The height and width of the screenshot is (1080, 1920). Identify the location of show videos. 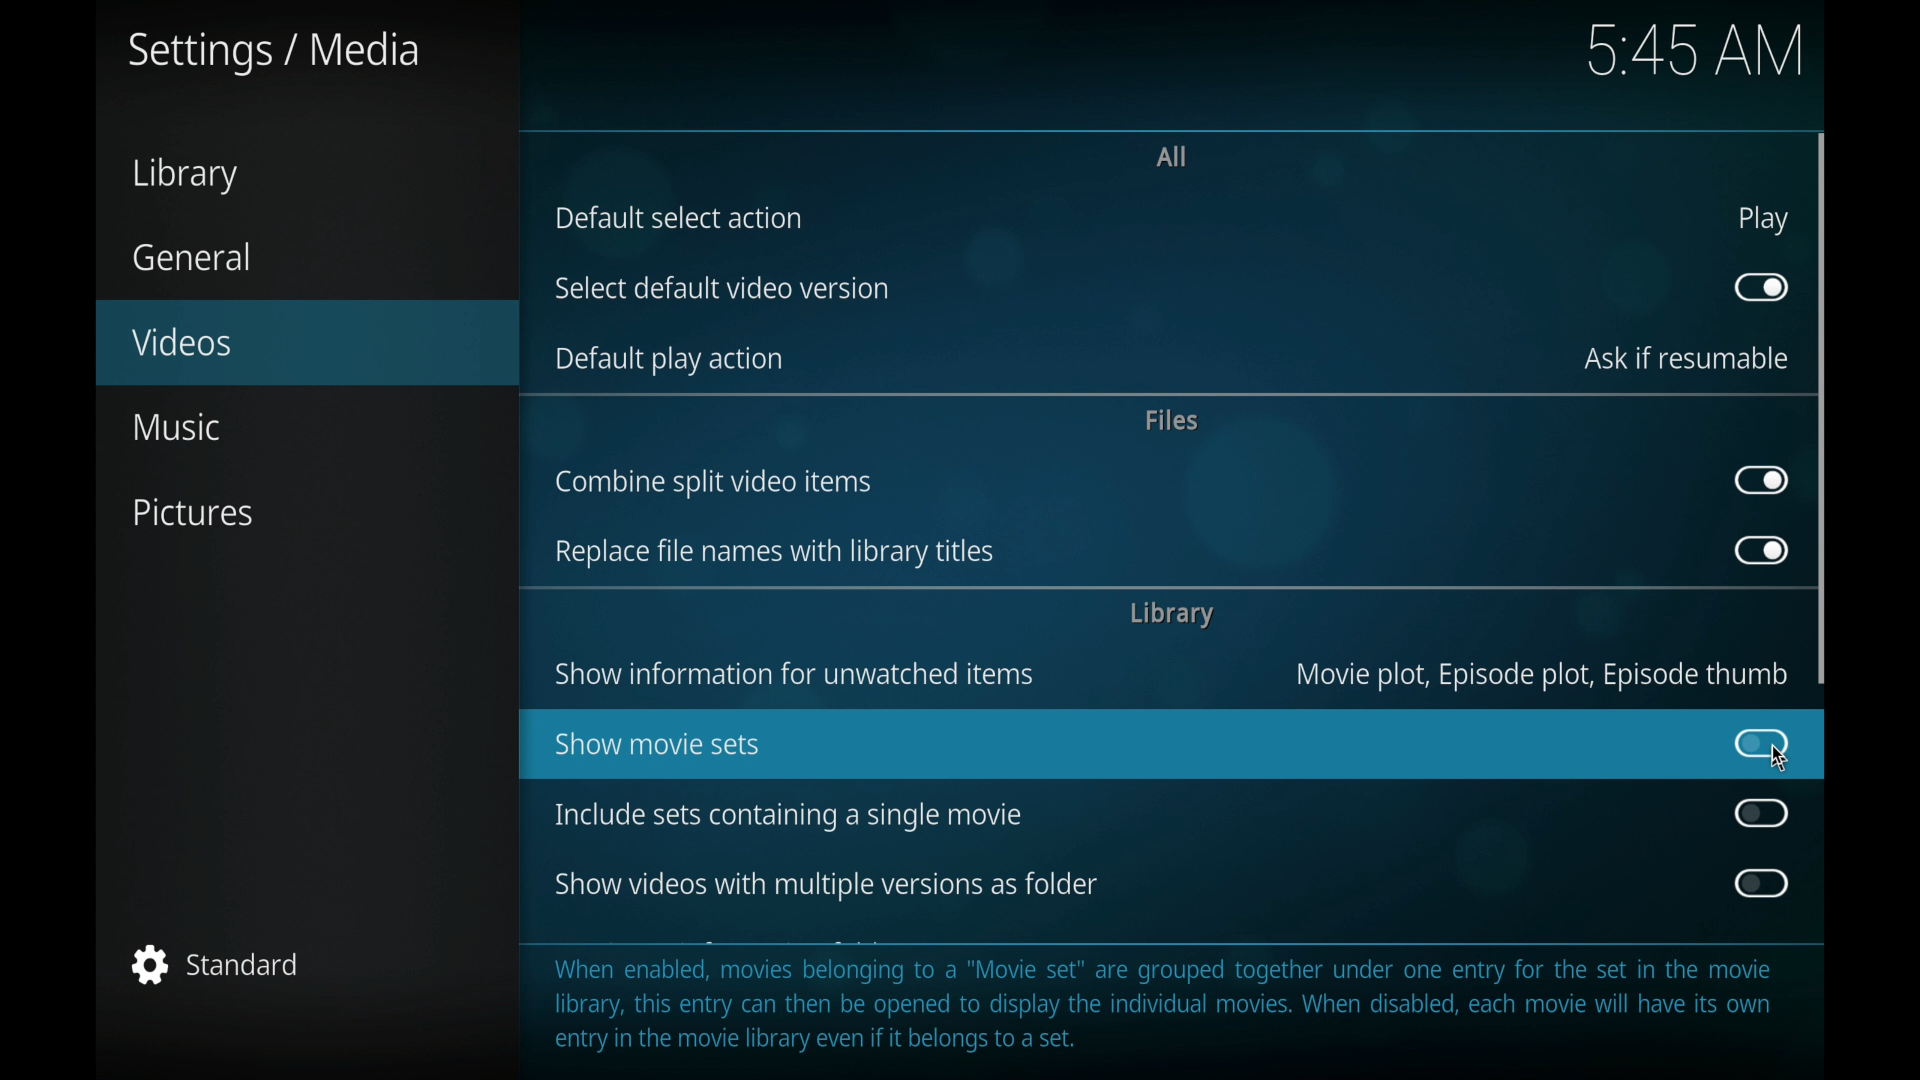
(826, 885).